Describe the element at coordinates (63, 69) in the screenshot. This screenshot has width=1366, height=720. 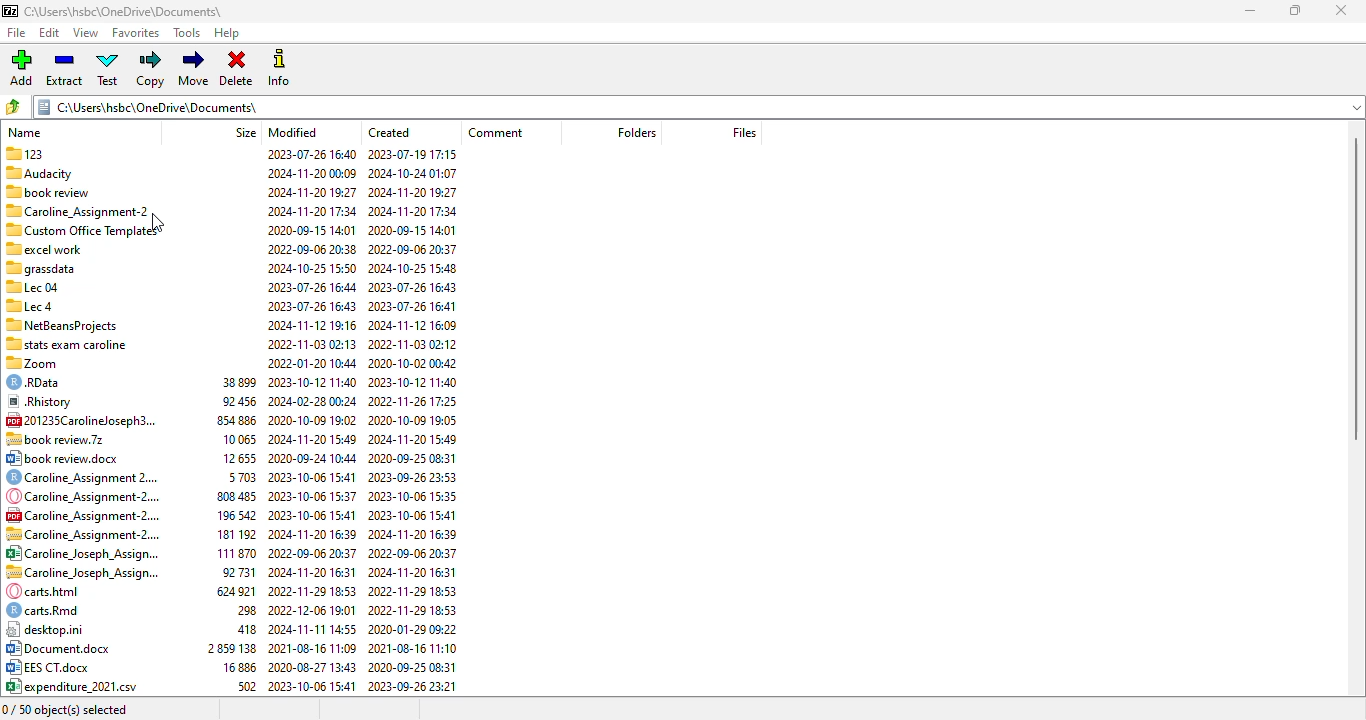
I see `extract` at that location.